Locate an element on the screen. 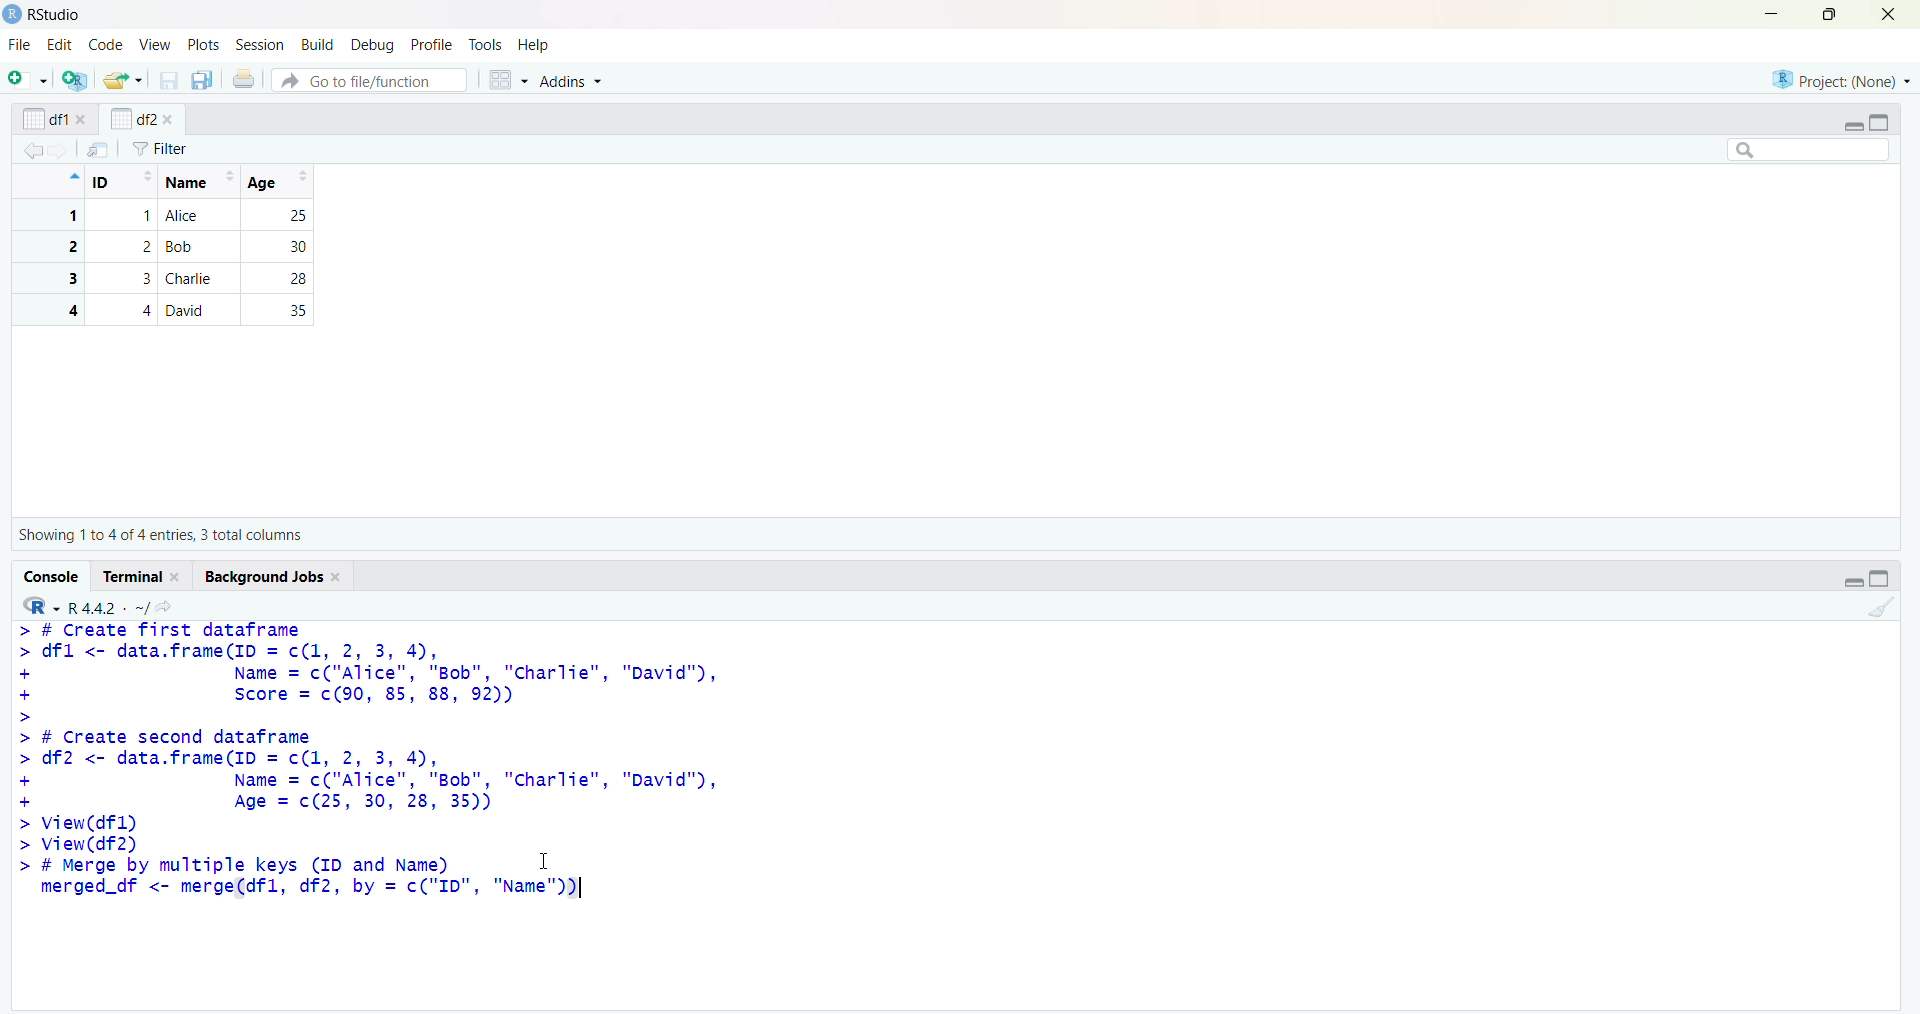 This screenshot has width=1920, height=1014. Background jobs is located at coordinates (264, 577).